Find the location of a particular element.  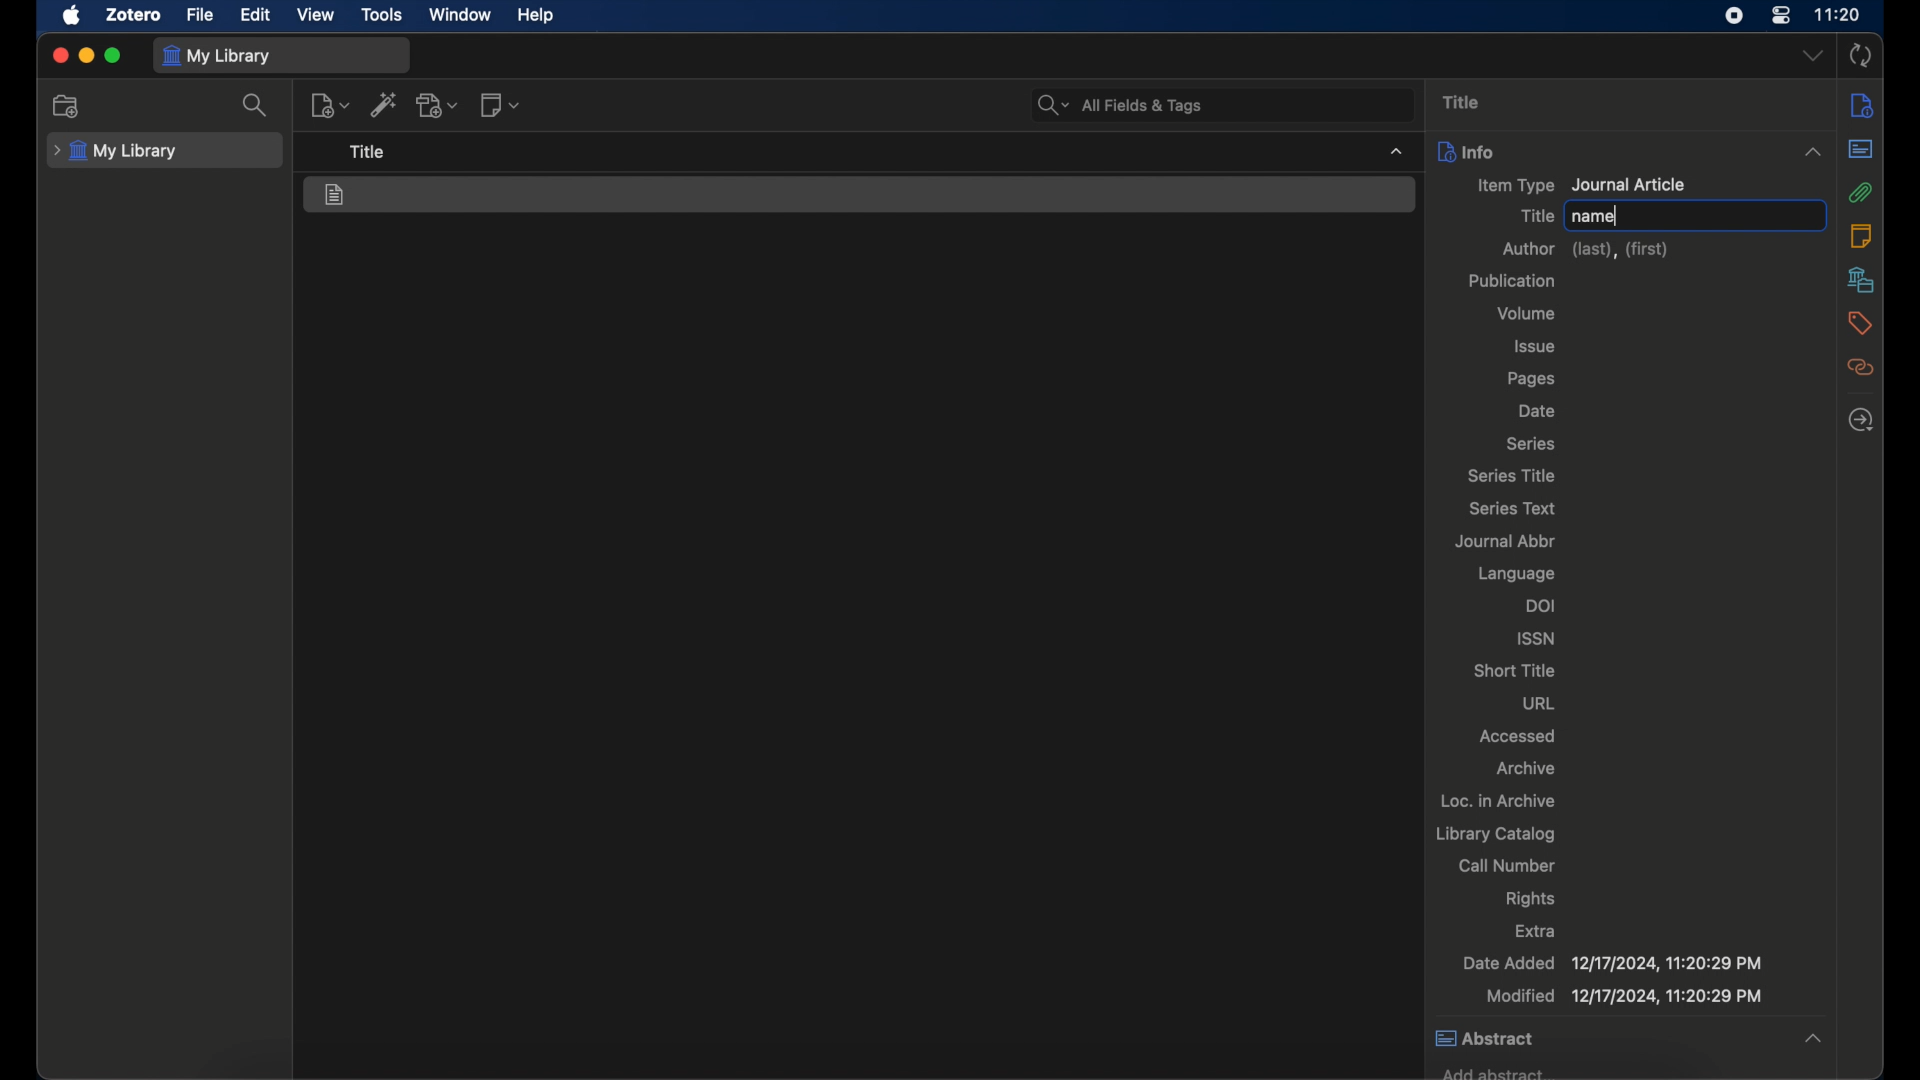

abstract is located at coordinates (1627, 1039).